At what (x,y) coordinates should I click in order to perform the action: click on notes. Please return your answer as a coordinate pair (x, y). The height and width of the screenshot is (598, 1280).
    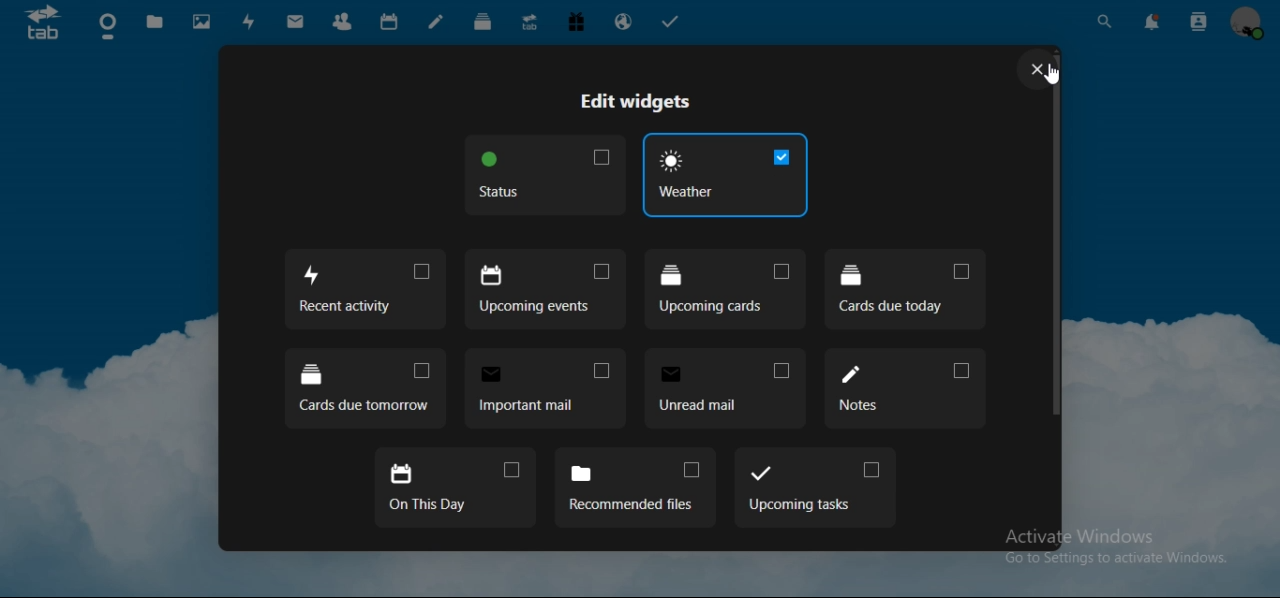
    Looking at the image, I should click on (437, 21).